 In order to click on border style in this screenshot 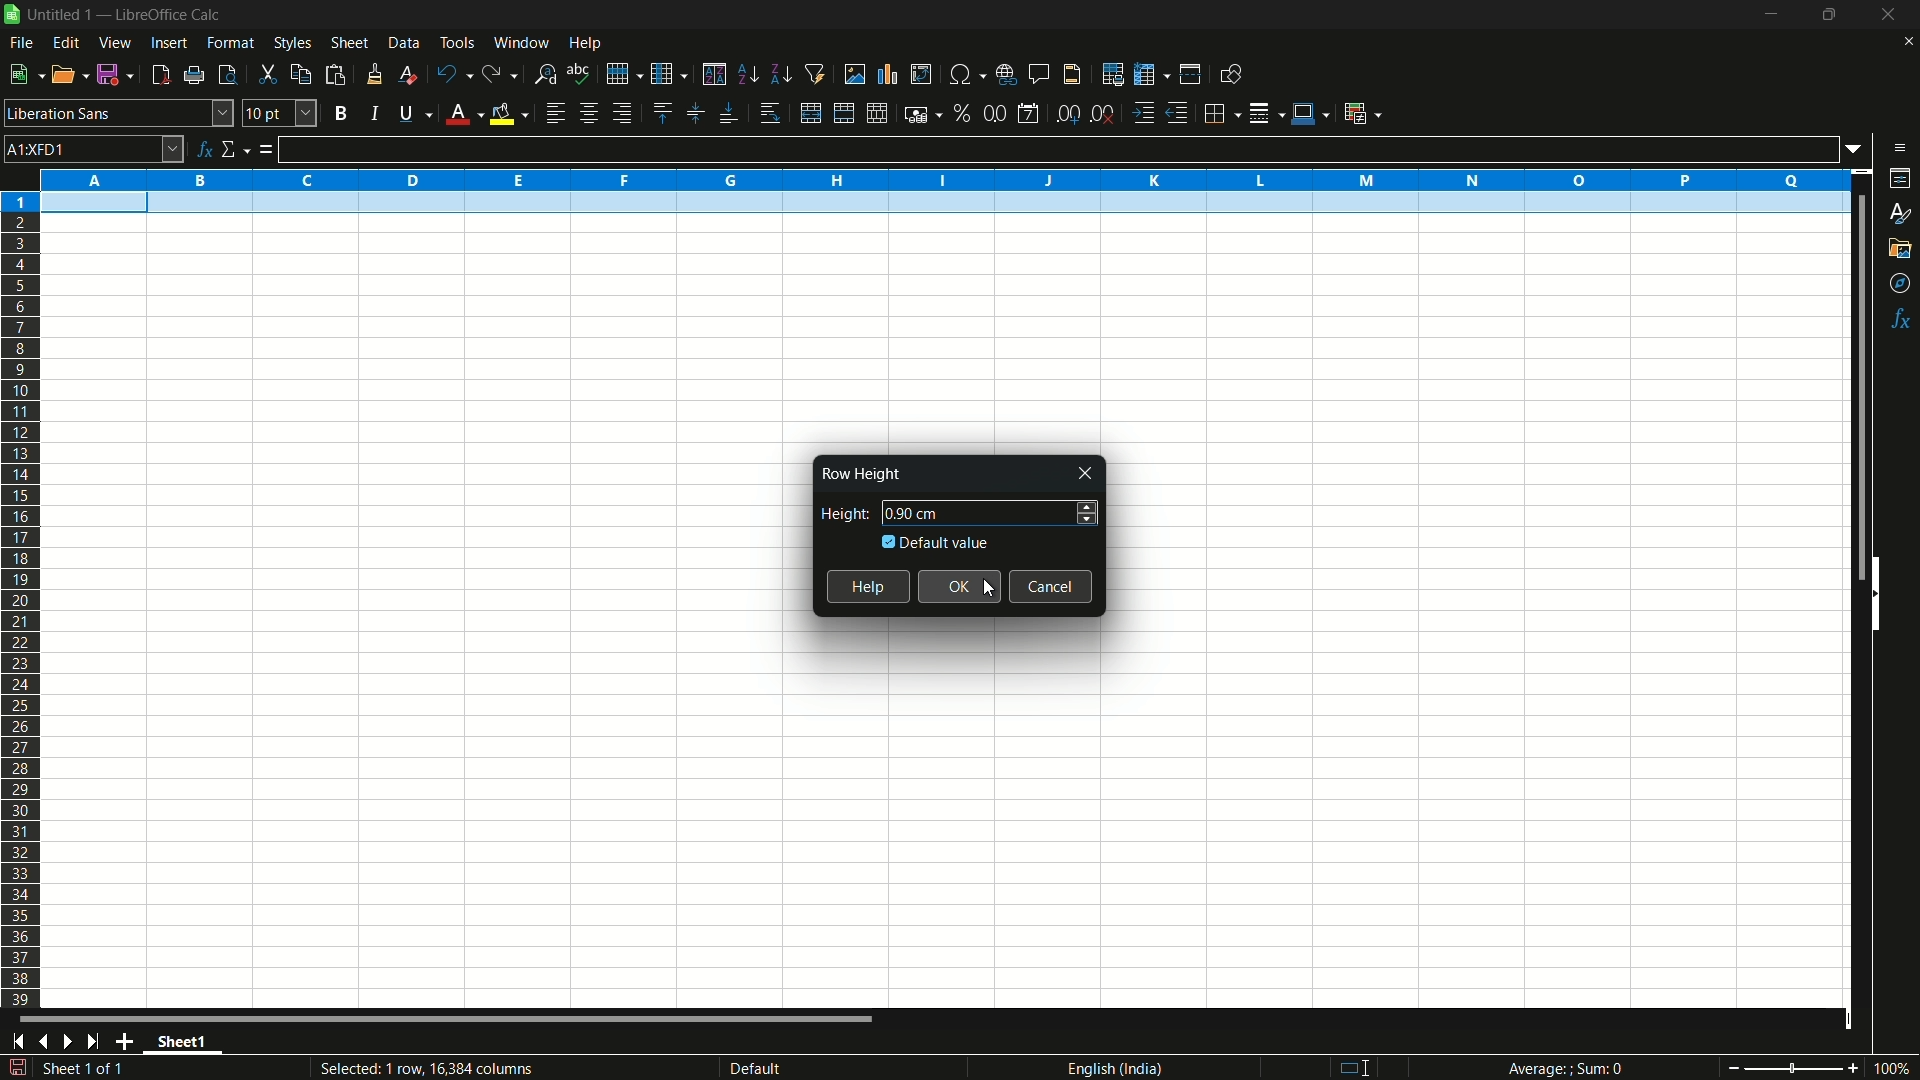, I will do `click(1268, 111)`.